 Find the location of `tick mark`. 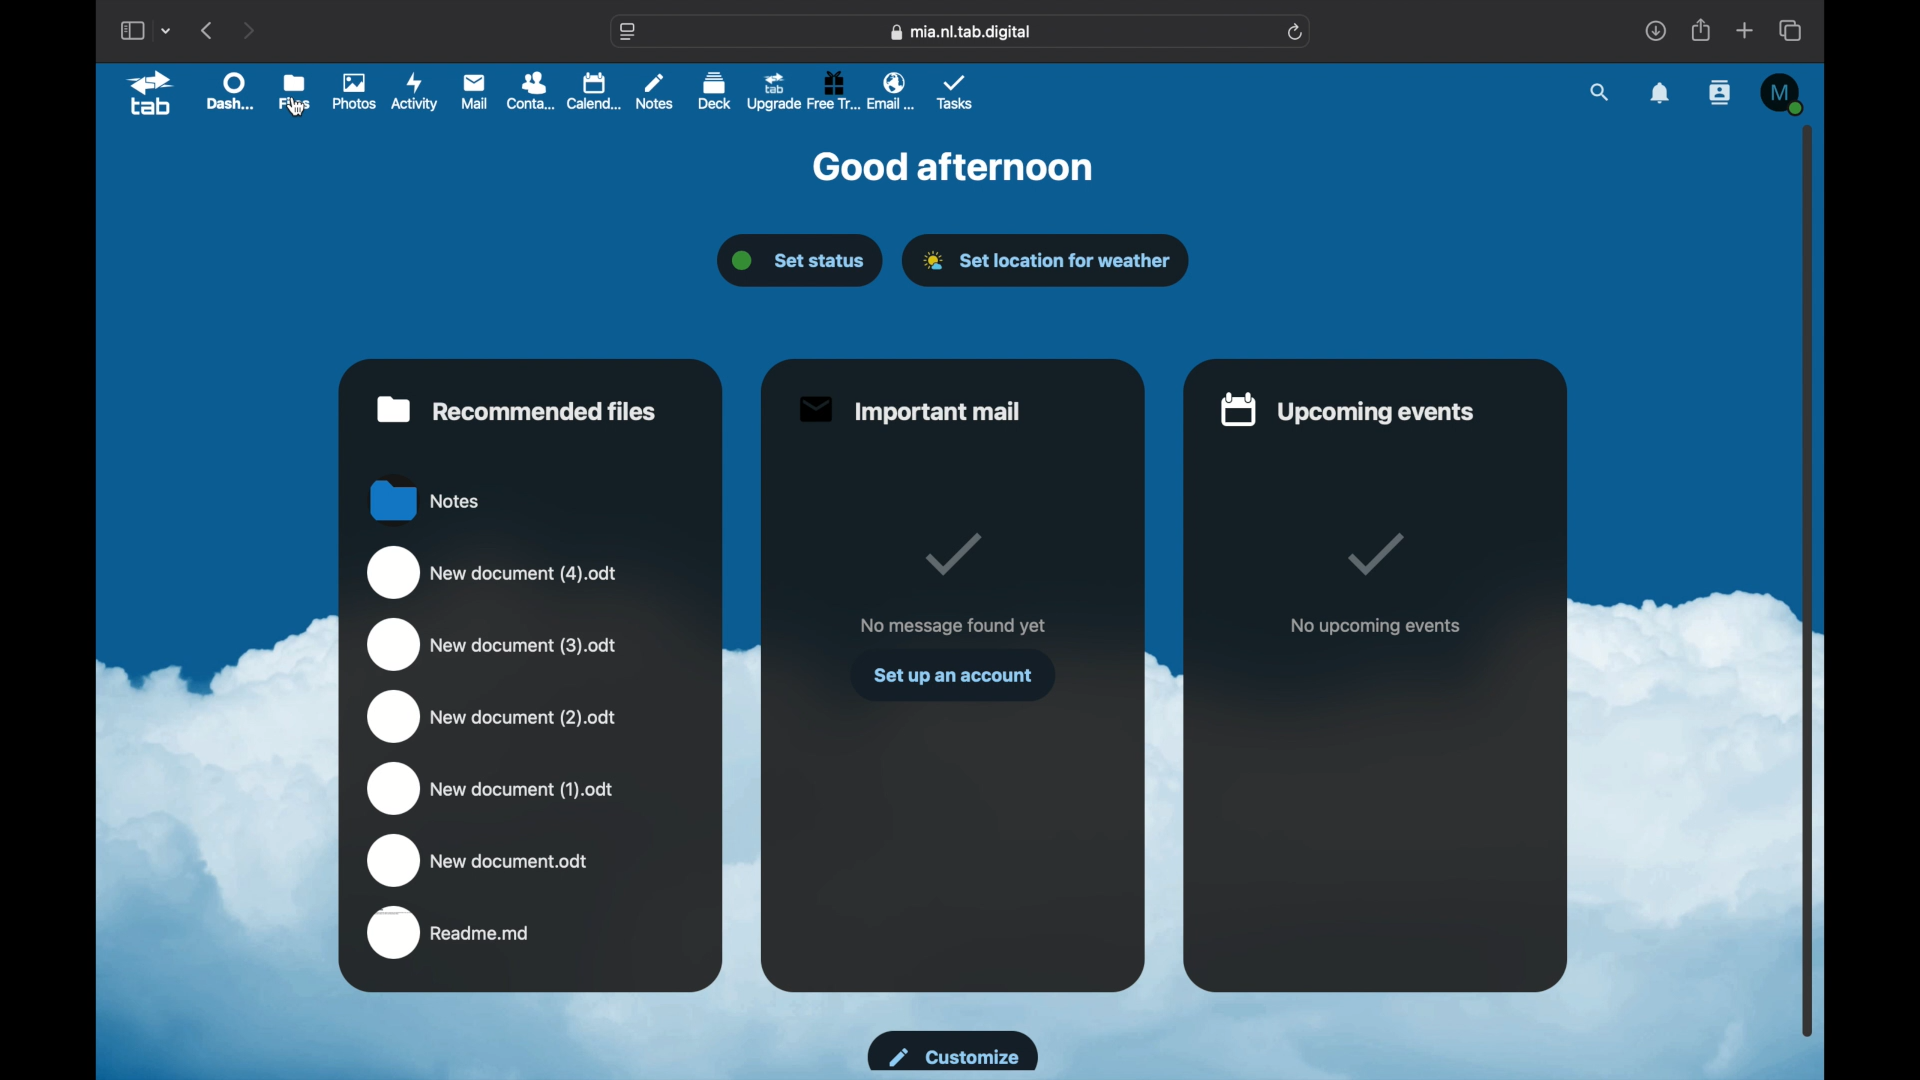

tick mark is located at coordinates (953, 553).